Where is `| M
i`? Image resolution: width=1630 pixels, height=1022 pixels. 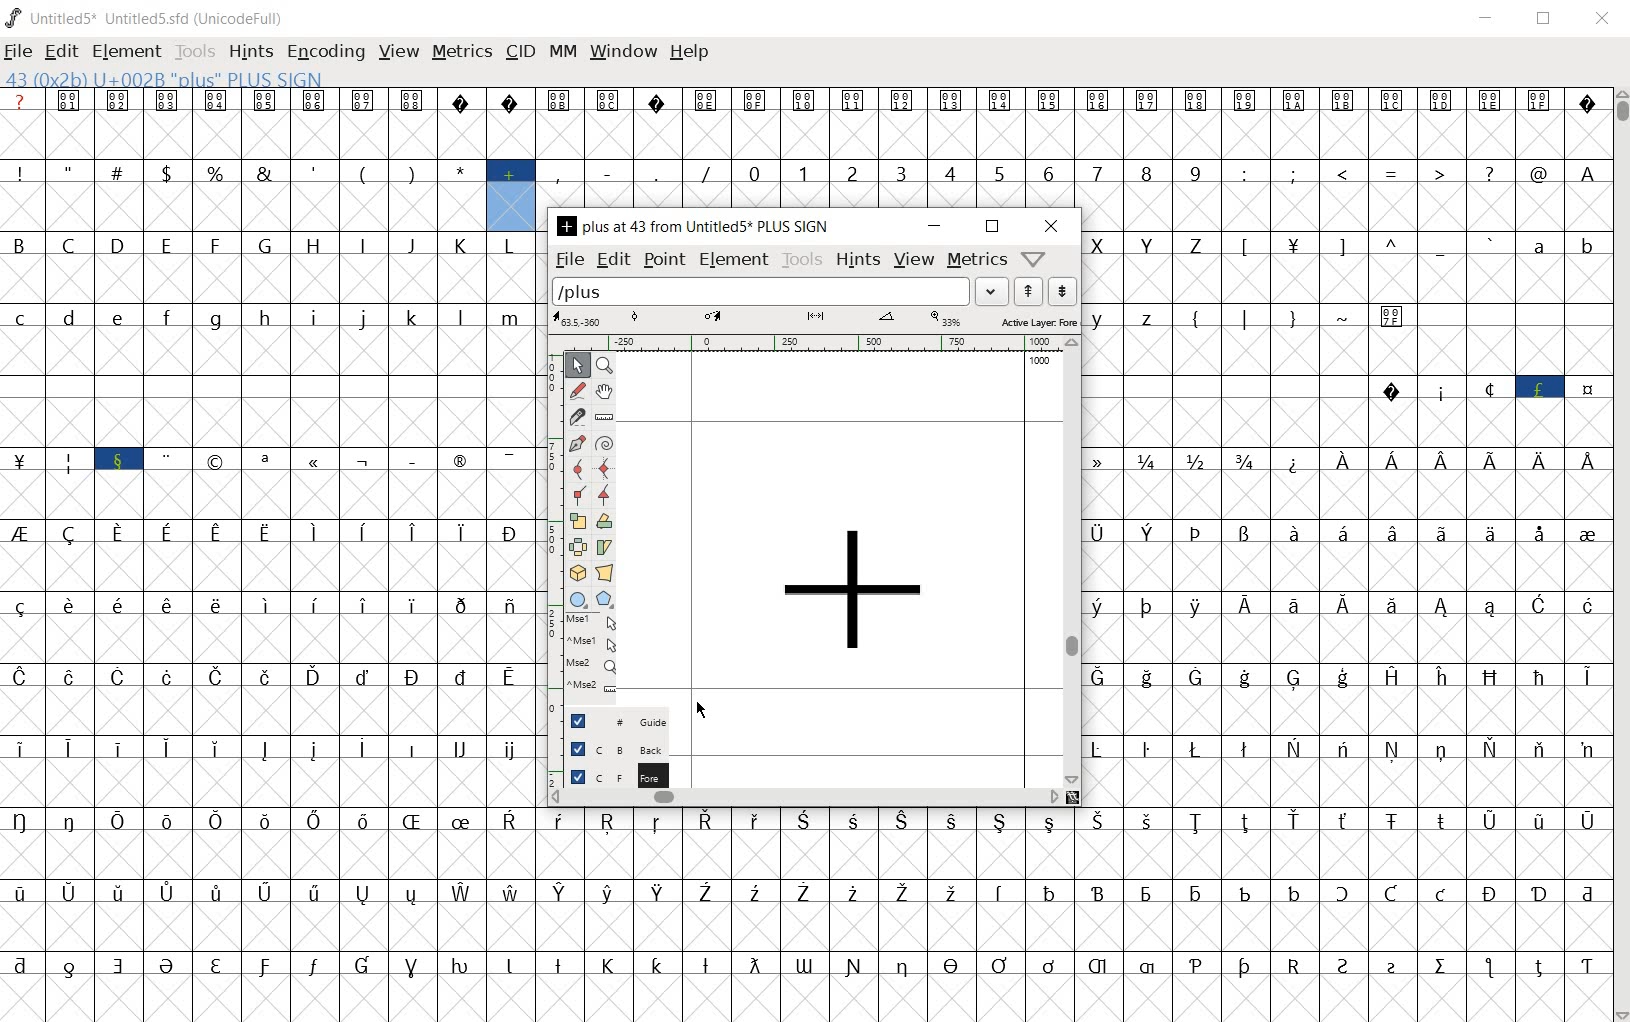 | M
i is located at coordinates (21, 486).